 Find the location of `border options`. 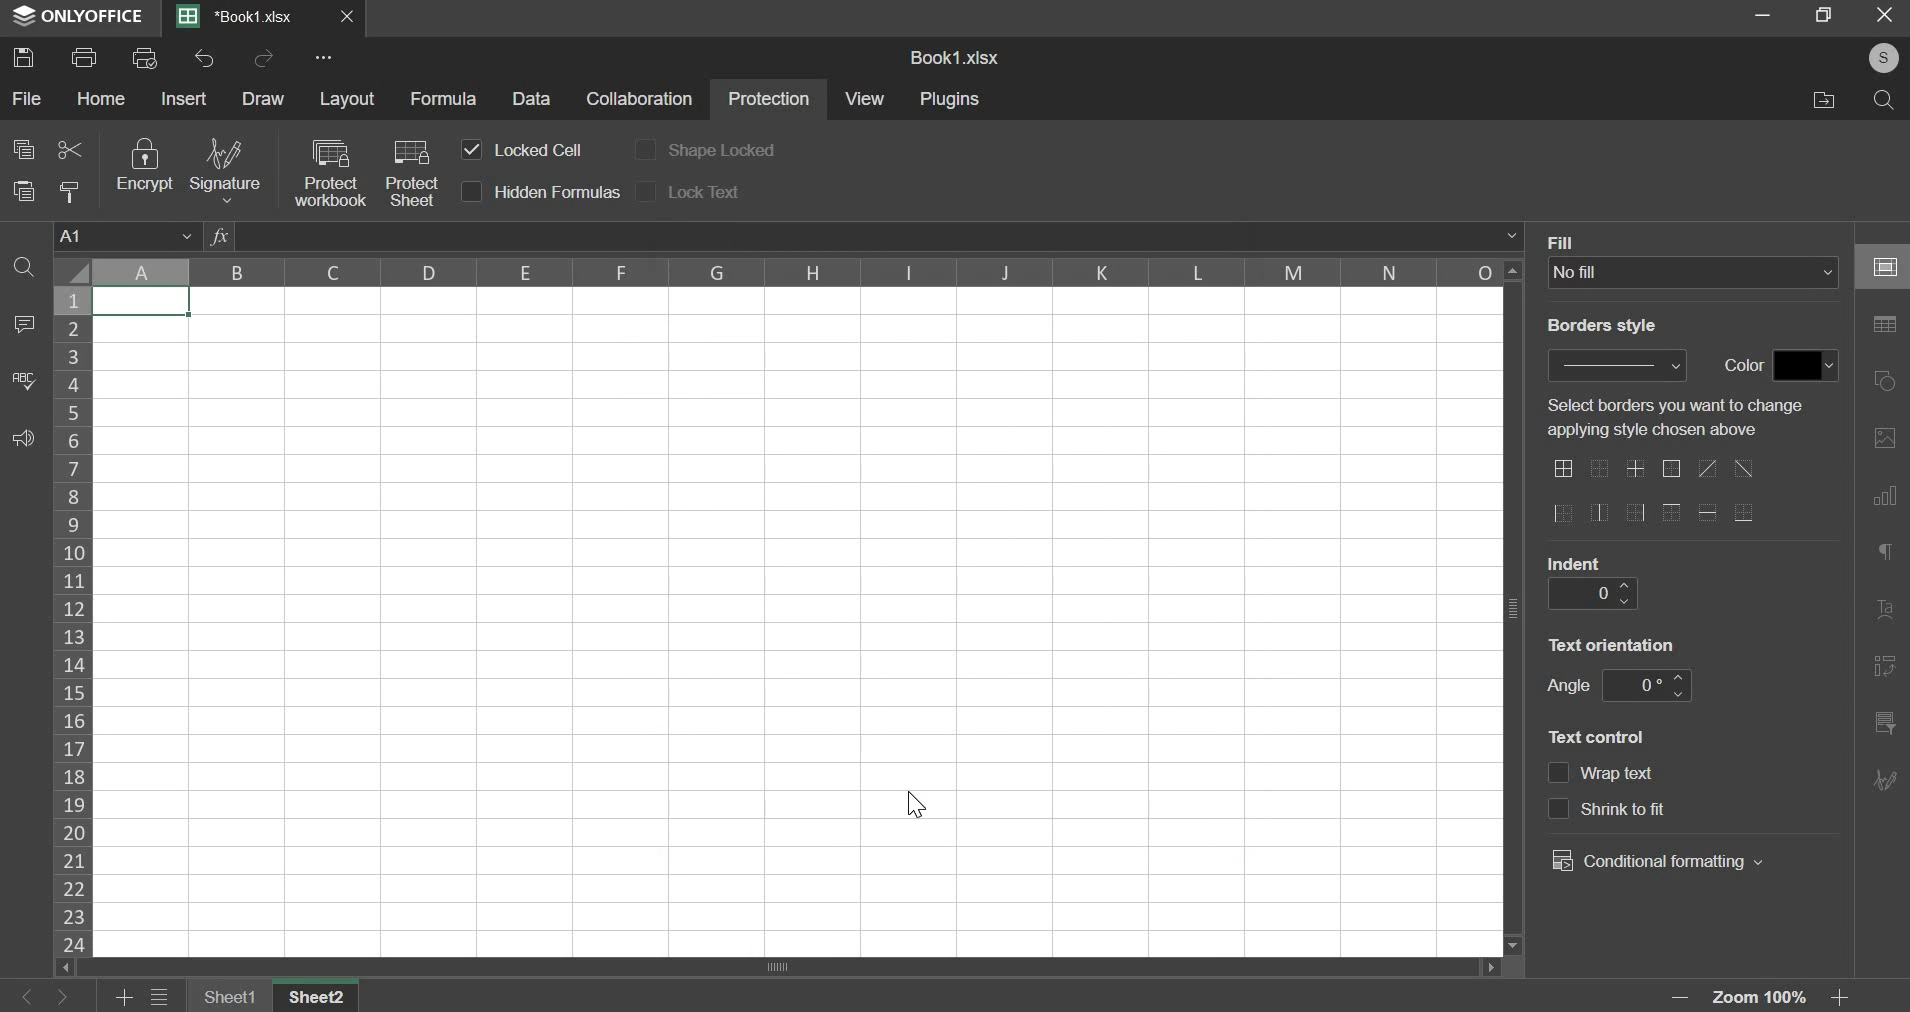

border options is located at coordinates (1563, 468).